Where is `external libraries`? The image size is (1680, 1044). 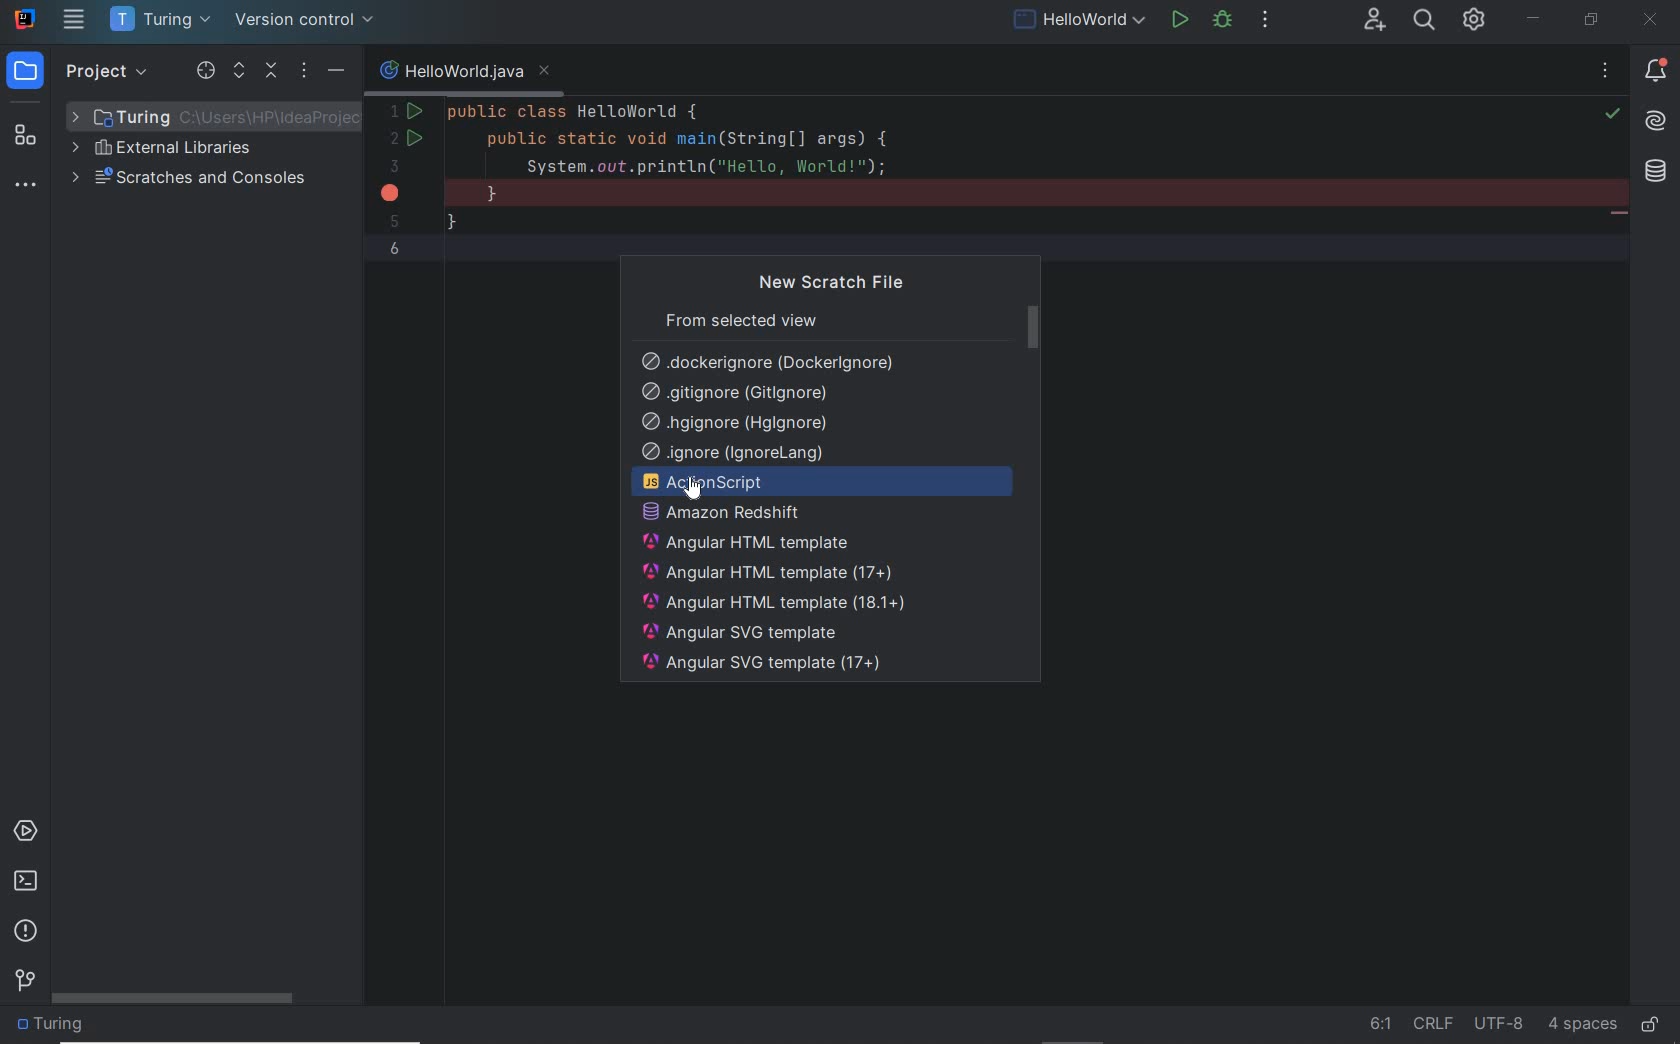 external libraries is located at coordinates (168, 148).